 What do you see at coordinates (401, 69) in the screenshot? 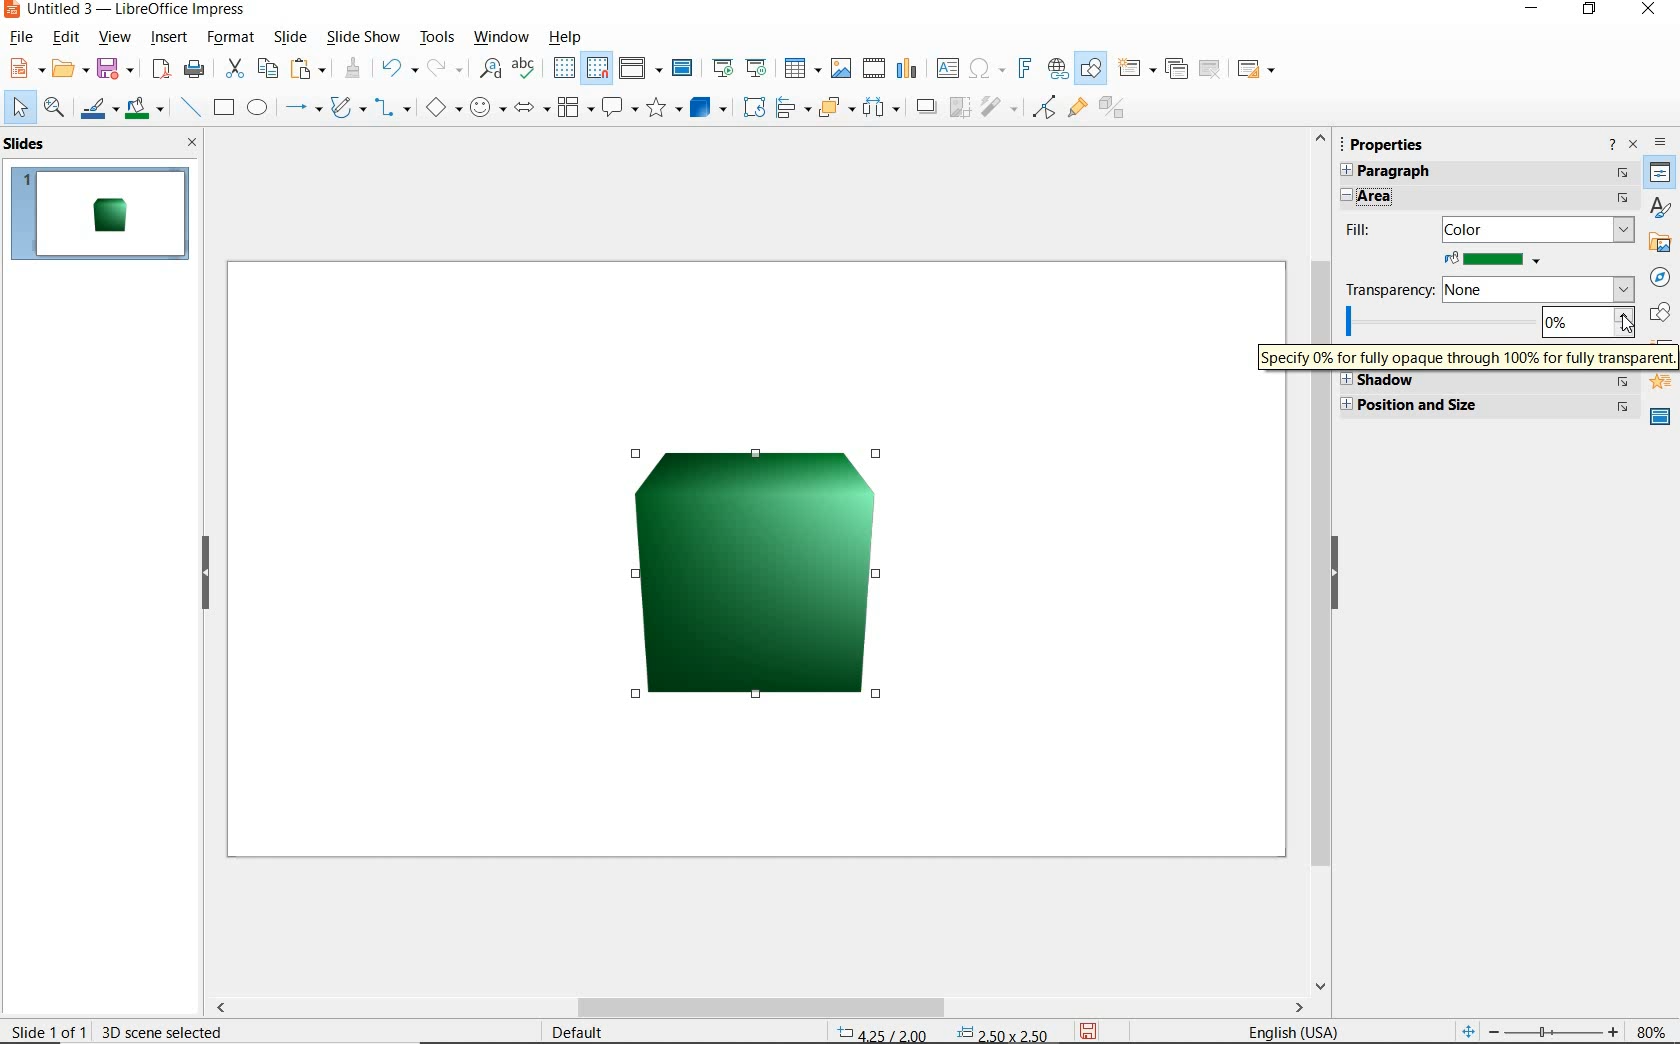
I see `undo` at bounding box center [401, 69].